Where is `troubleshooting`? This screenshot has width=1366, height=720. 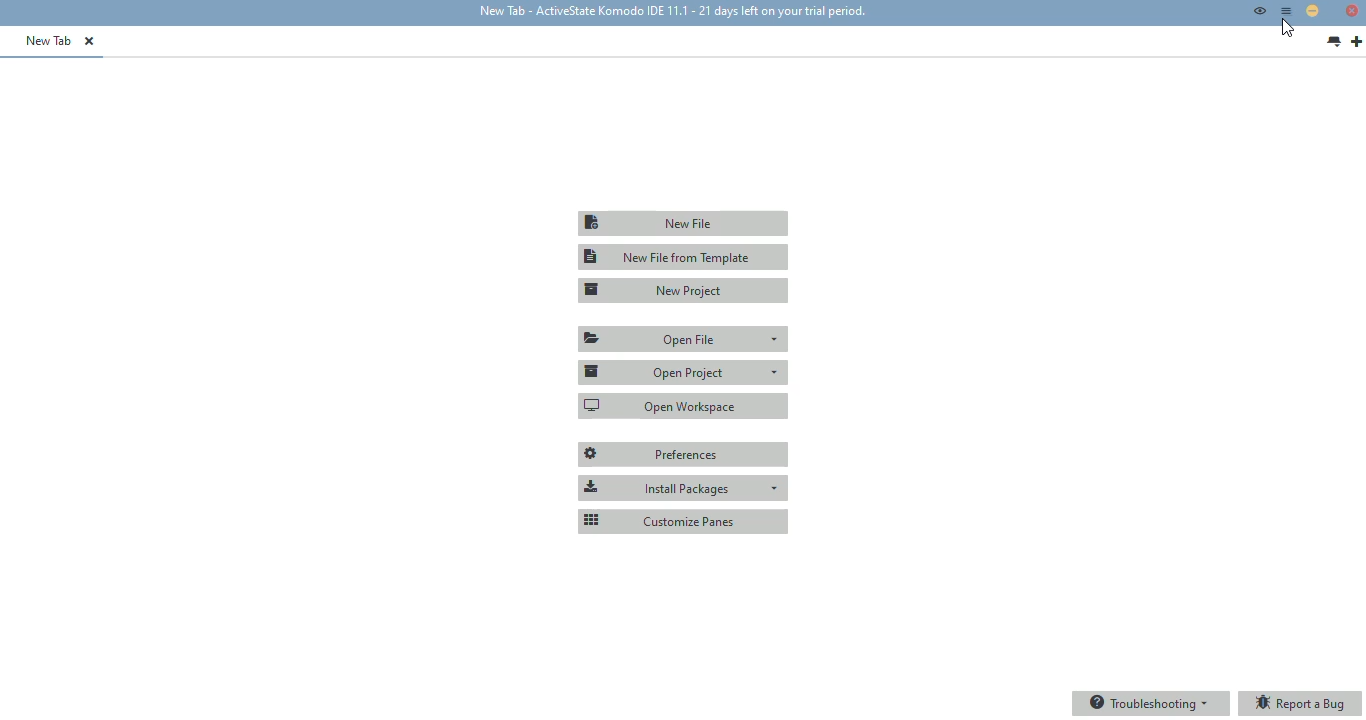 troubleshooting is located at coordinates (1150, 703).